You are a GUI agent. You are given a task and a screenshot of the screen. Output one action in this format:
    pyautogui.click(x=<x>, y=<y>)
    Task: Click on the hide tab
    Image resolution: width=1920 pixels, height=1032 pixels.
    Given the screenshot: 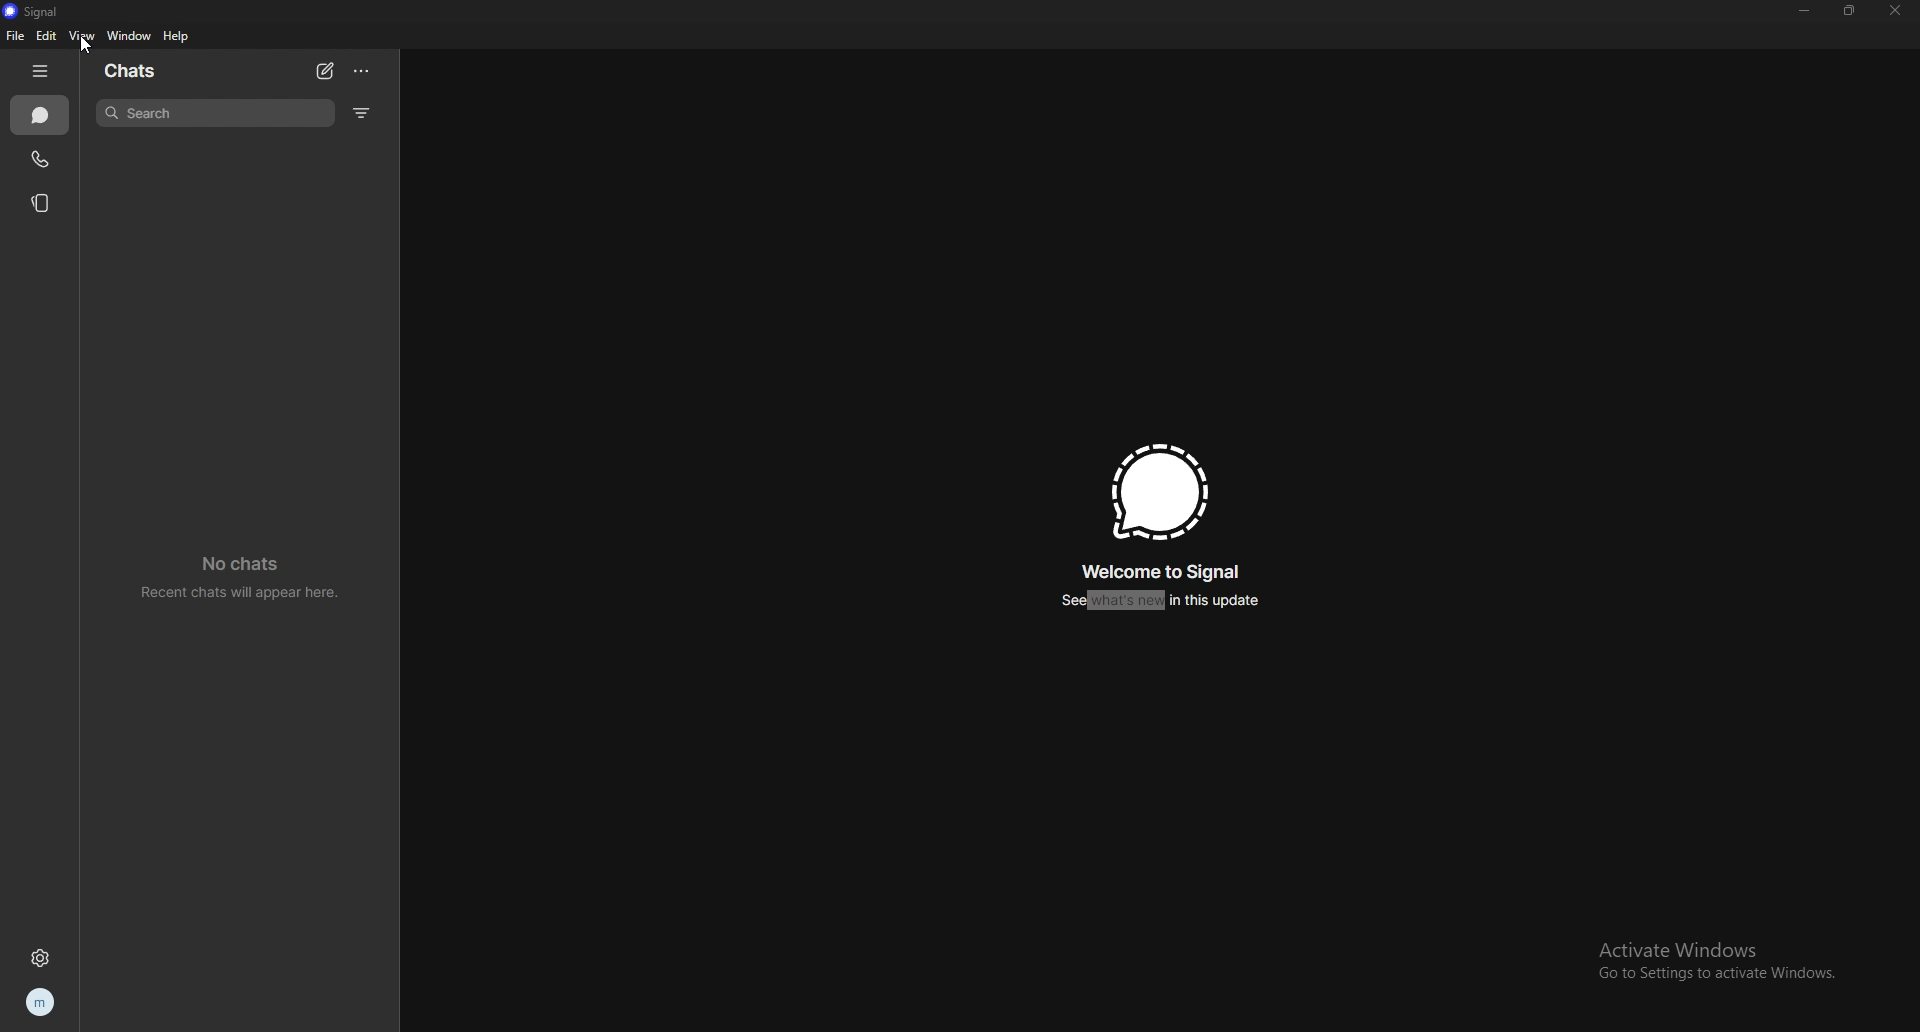 What is the action you would take?
    pyautogui.click(x=41, y=71)
    